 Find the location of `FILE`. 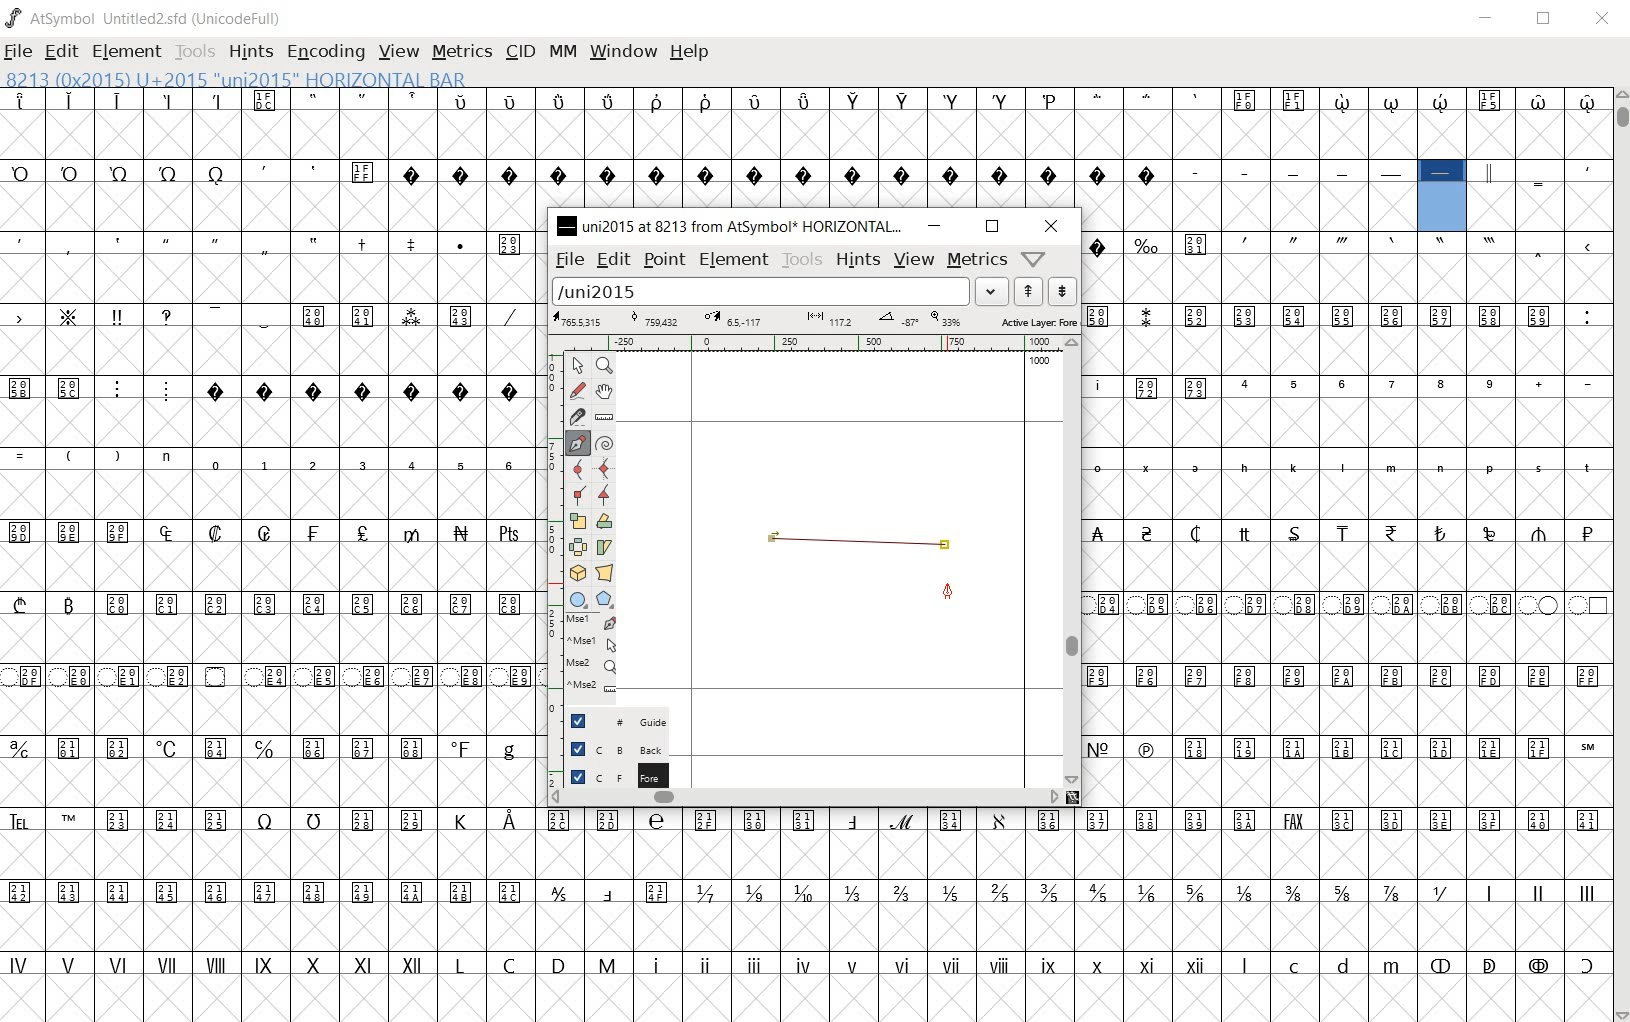

FILE is located at coordinates (21, 50).